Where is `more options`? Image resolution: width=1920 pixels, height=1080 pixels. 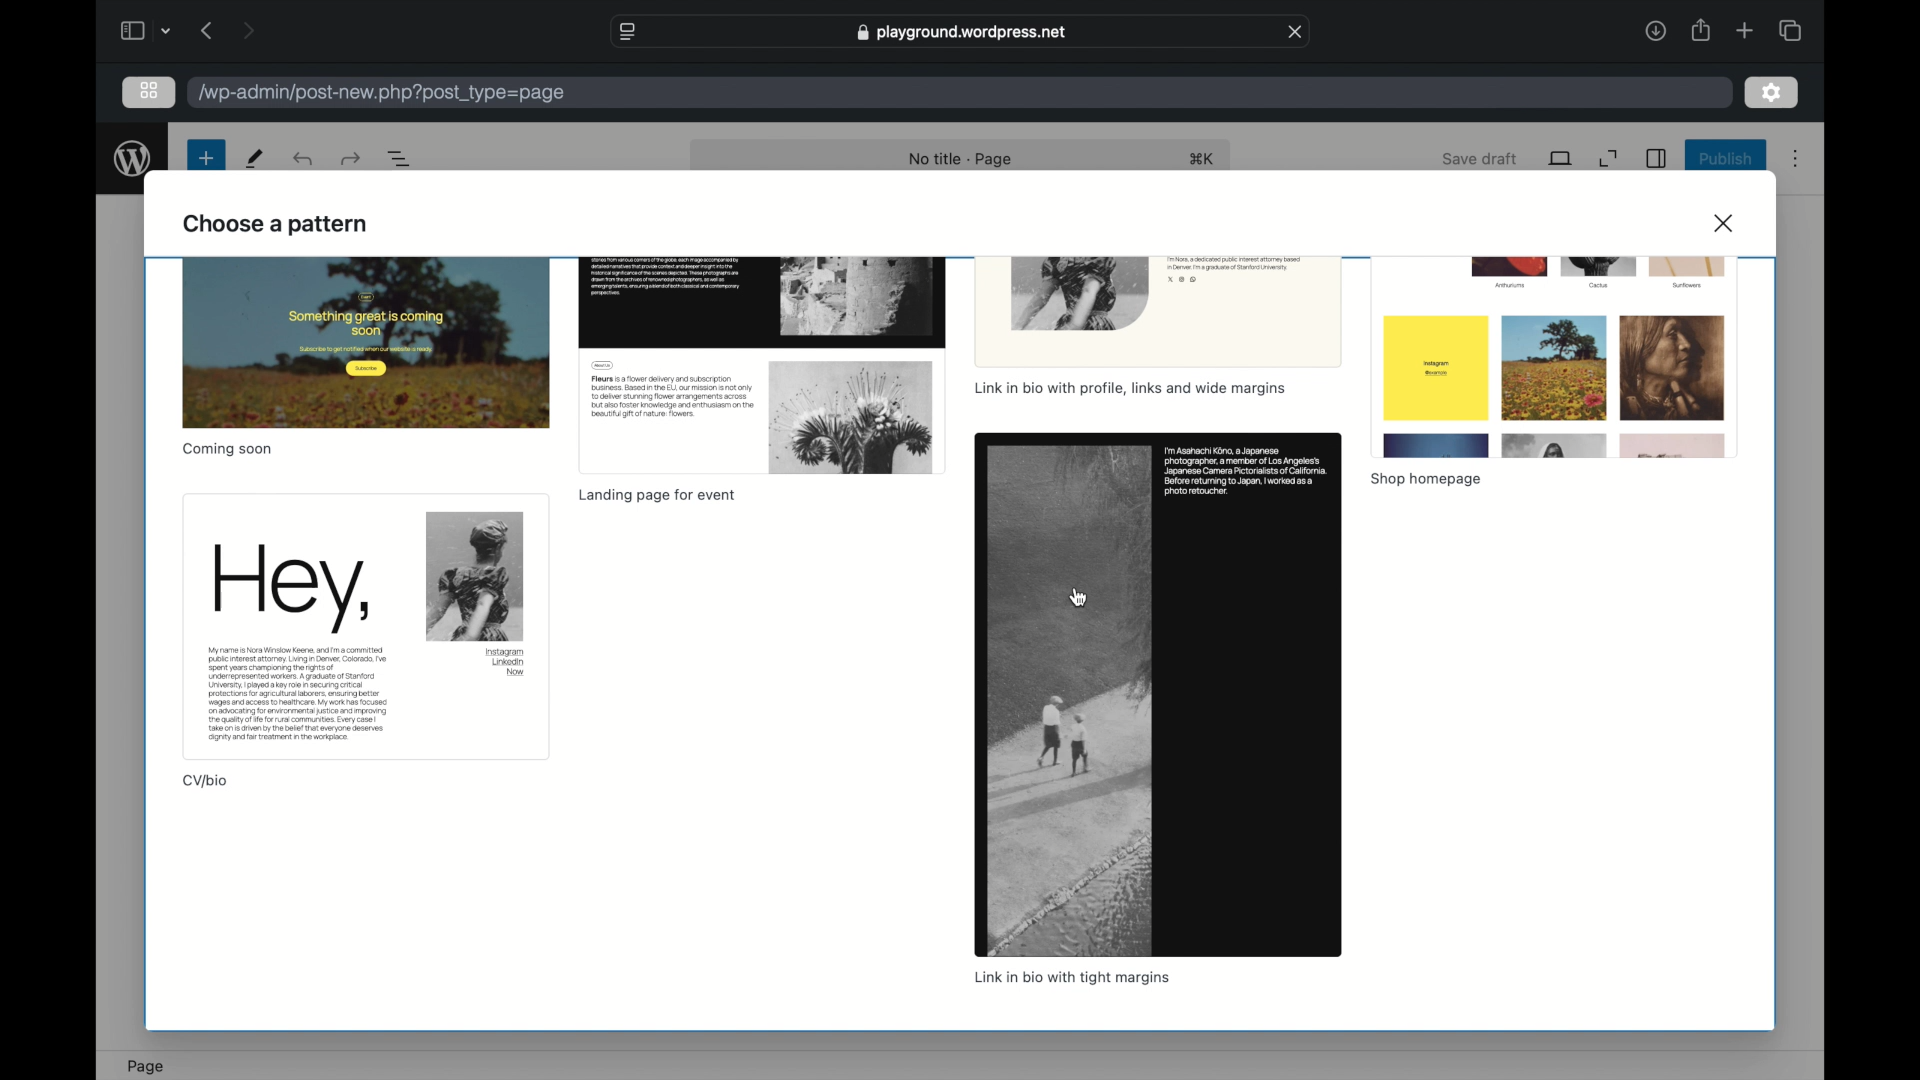
more options is located at coordinates (1796, 160).